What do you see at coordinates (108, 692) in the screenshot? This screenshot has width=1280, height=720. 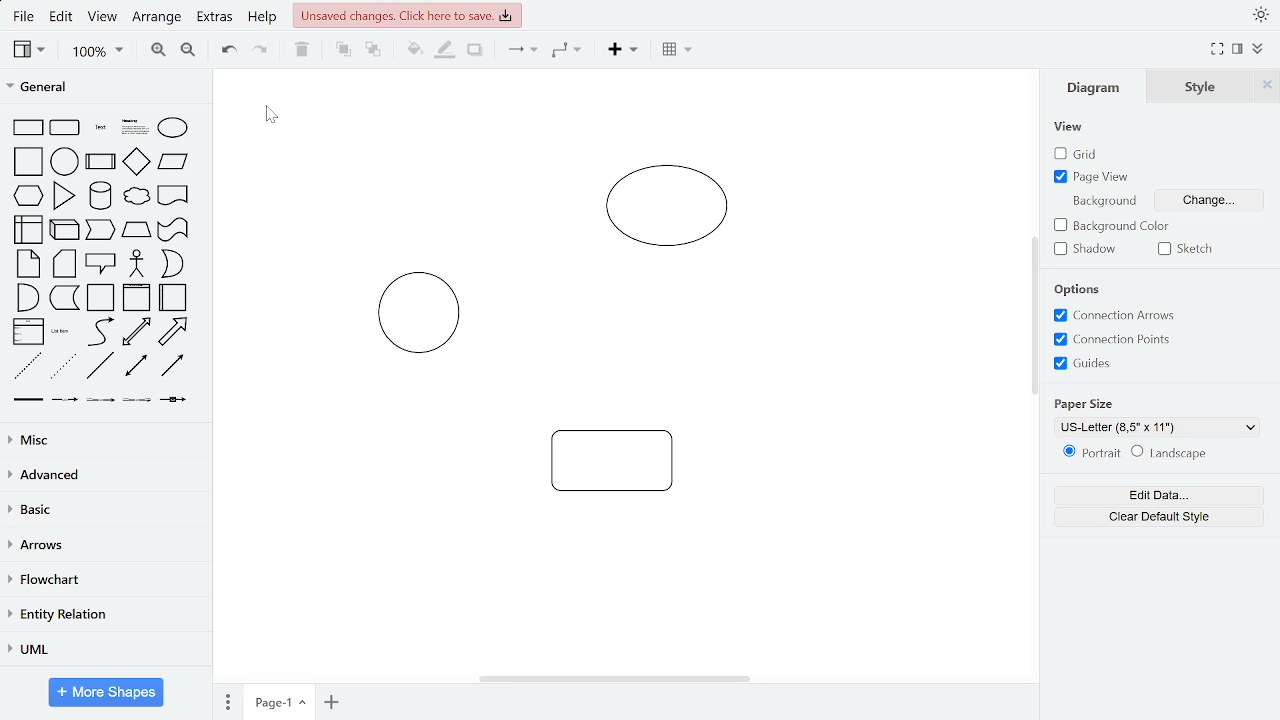 I see `more shapes` at bounding box center [108, 692].